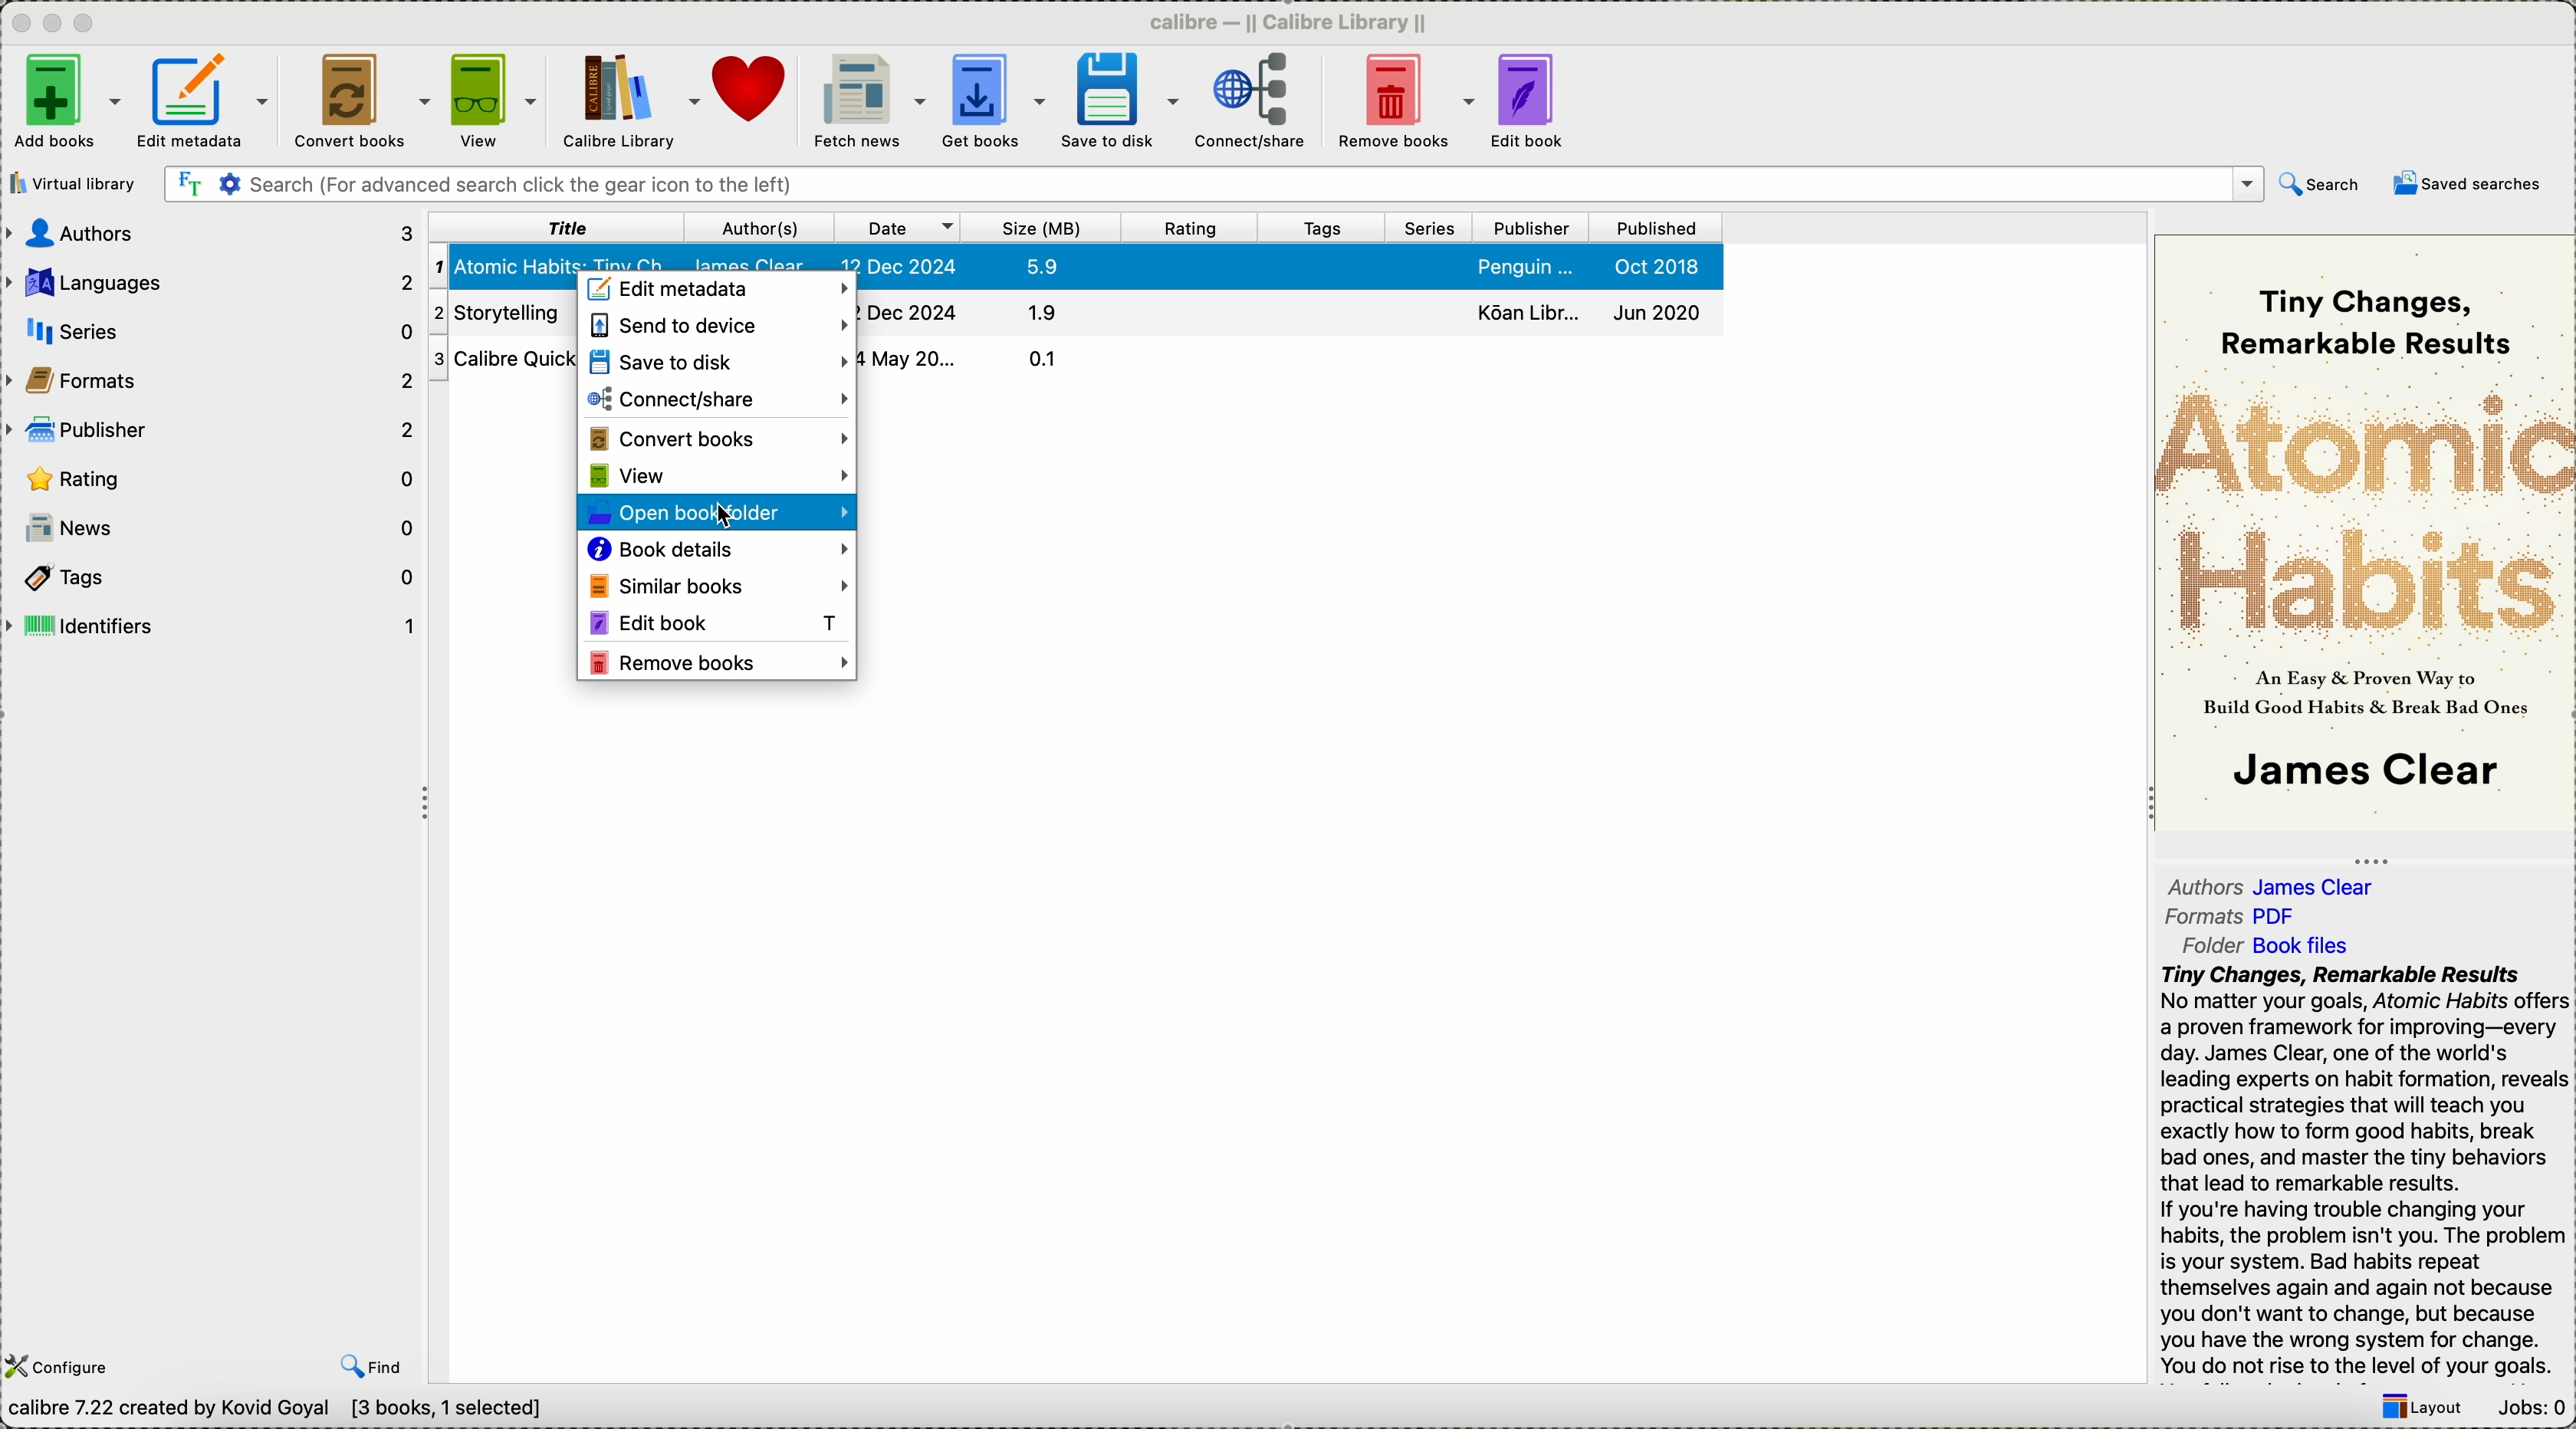  Describe the element at coordinates (555, 227) in the screenshot. I see `title` at that location.